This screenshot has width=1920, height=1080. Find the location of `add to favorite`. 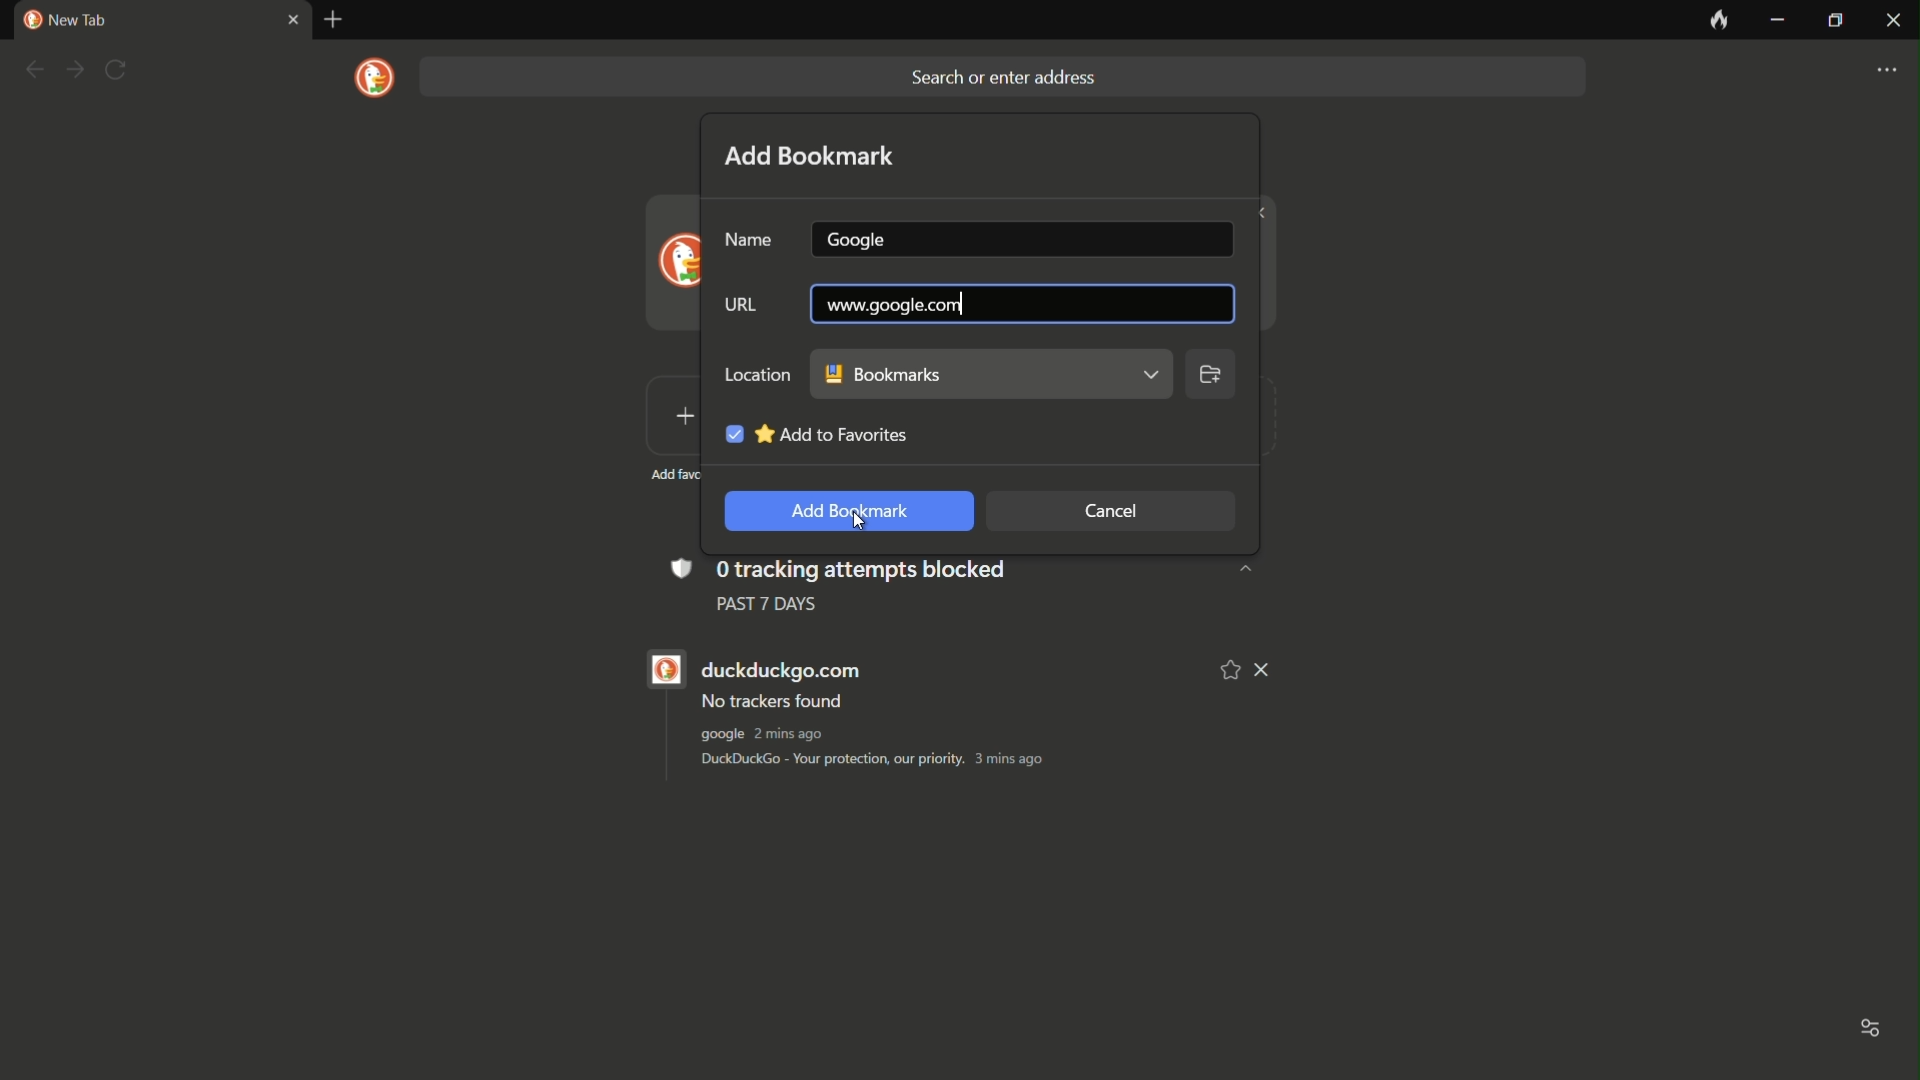

add to favorite is located at coordinates (1231, 669).